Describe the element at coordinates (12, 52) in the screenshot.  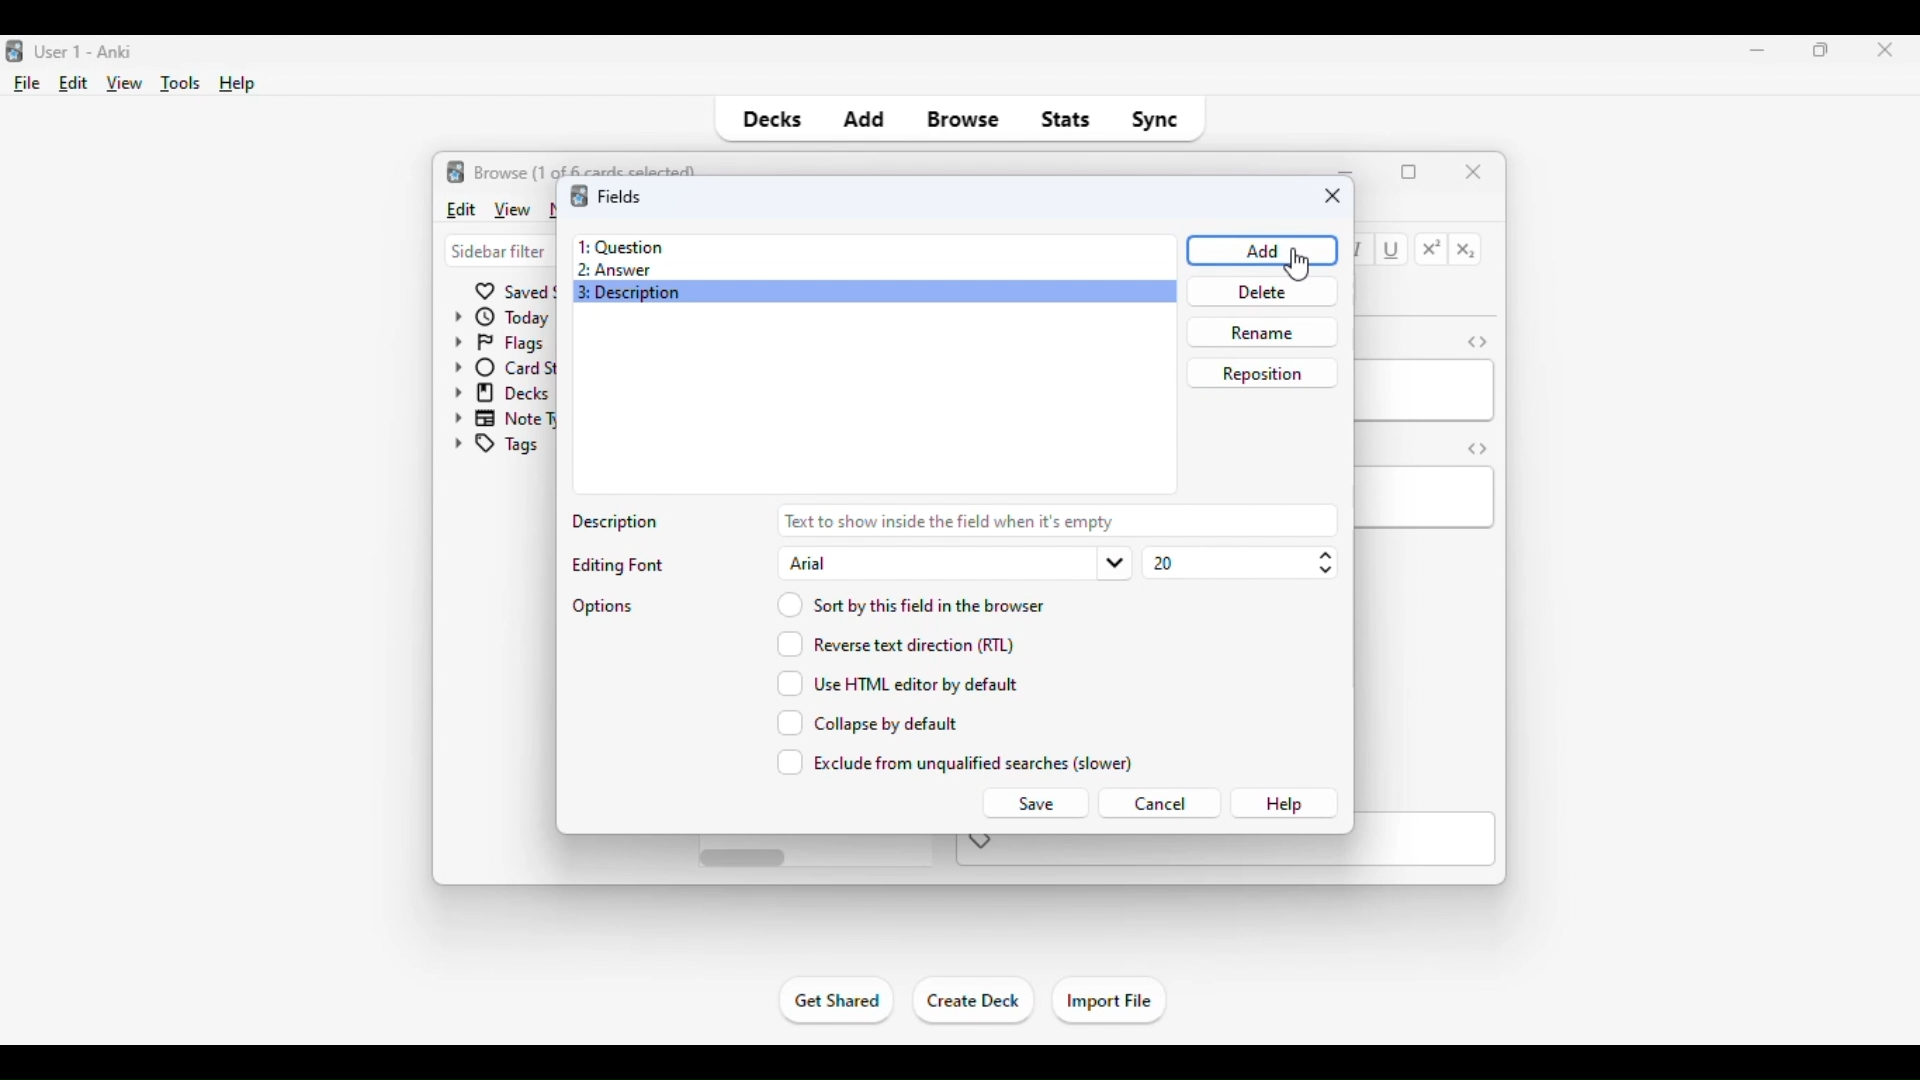
I see `logo` at that location.